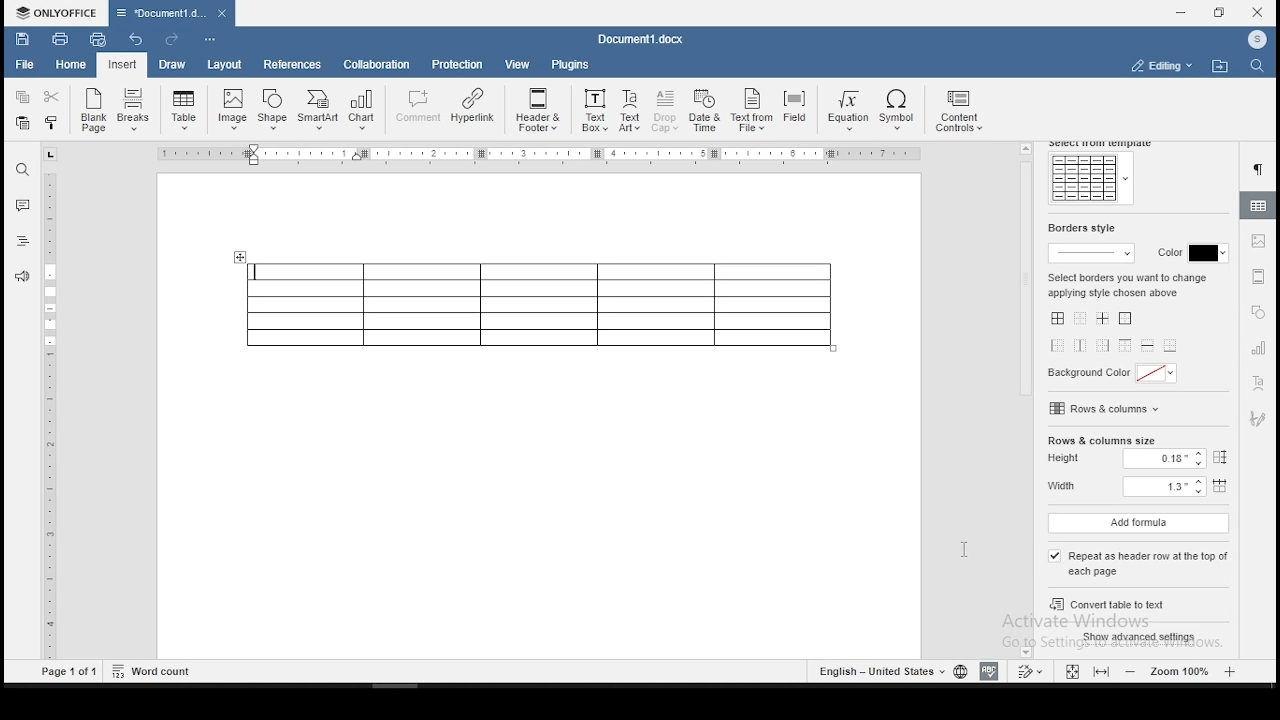 The height and width of the screenshot is (720, 1280). I want to click on undo, so click(139, 41).